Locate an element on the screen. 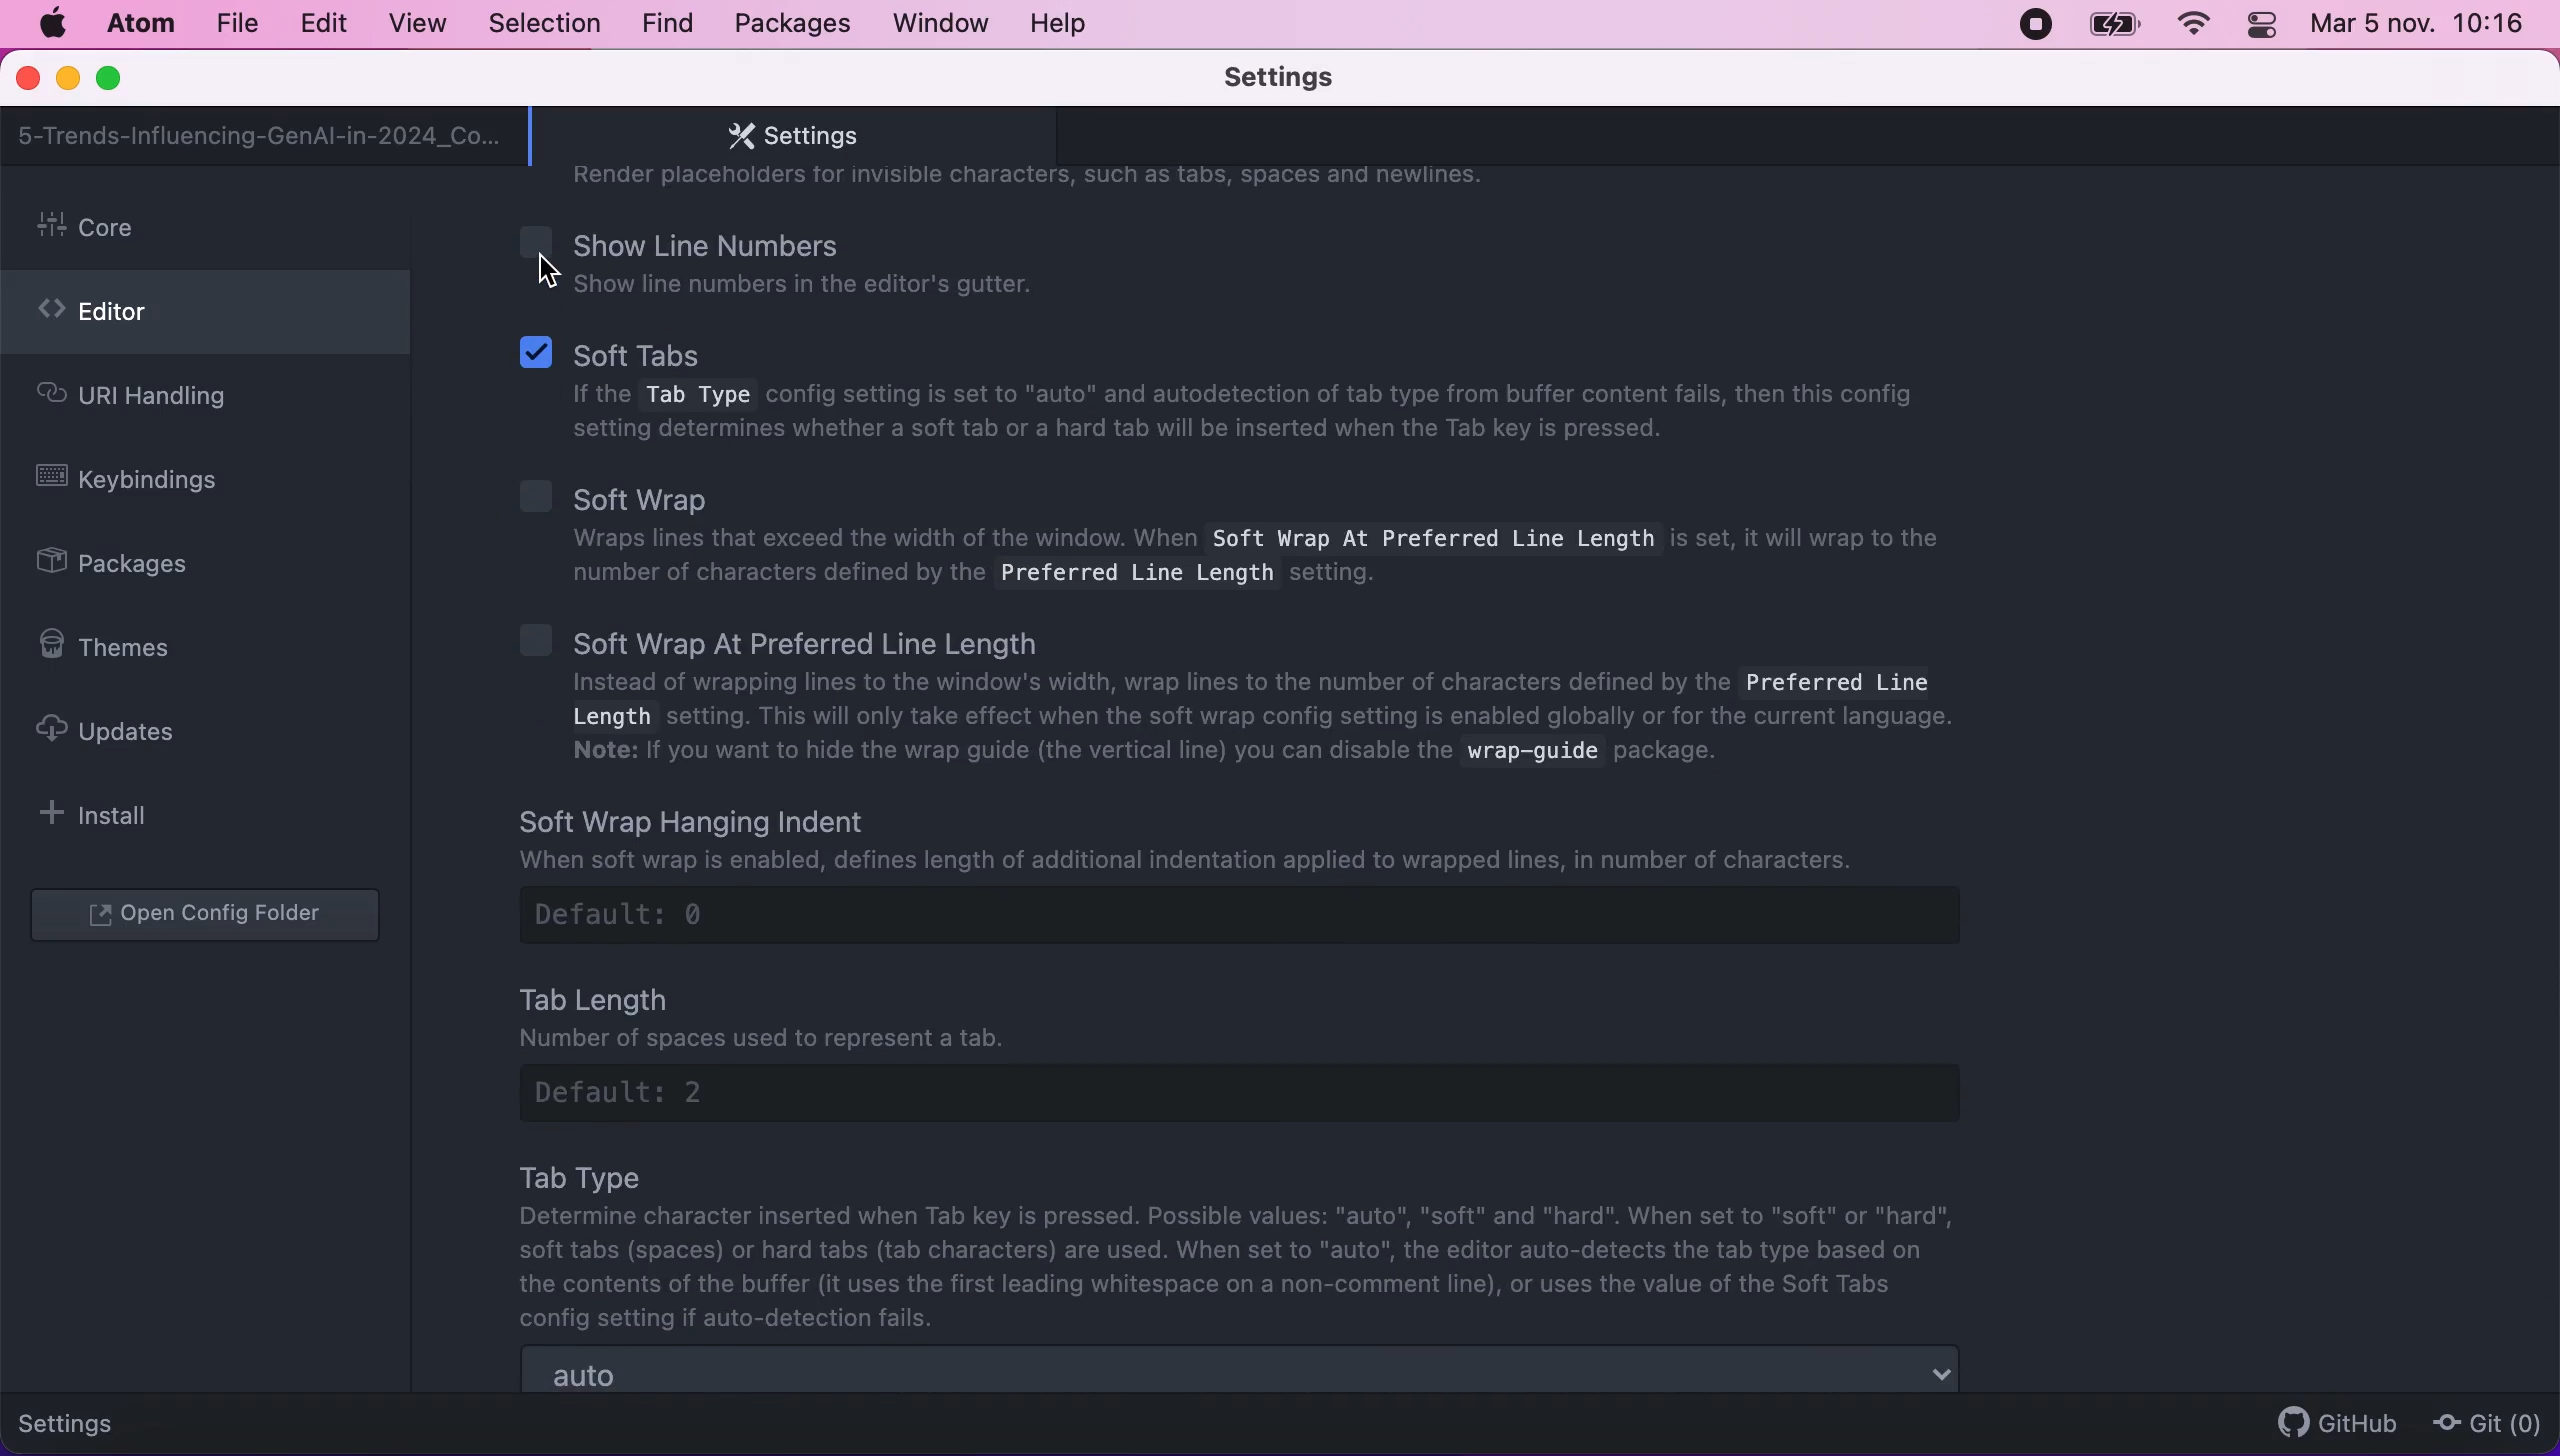 This screenshot has width=2560, height=1456. view is located at coordinates (411, 24).